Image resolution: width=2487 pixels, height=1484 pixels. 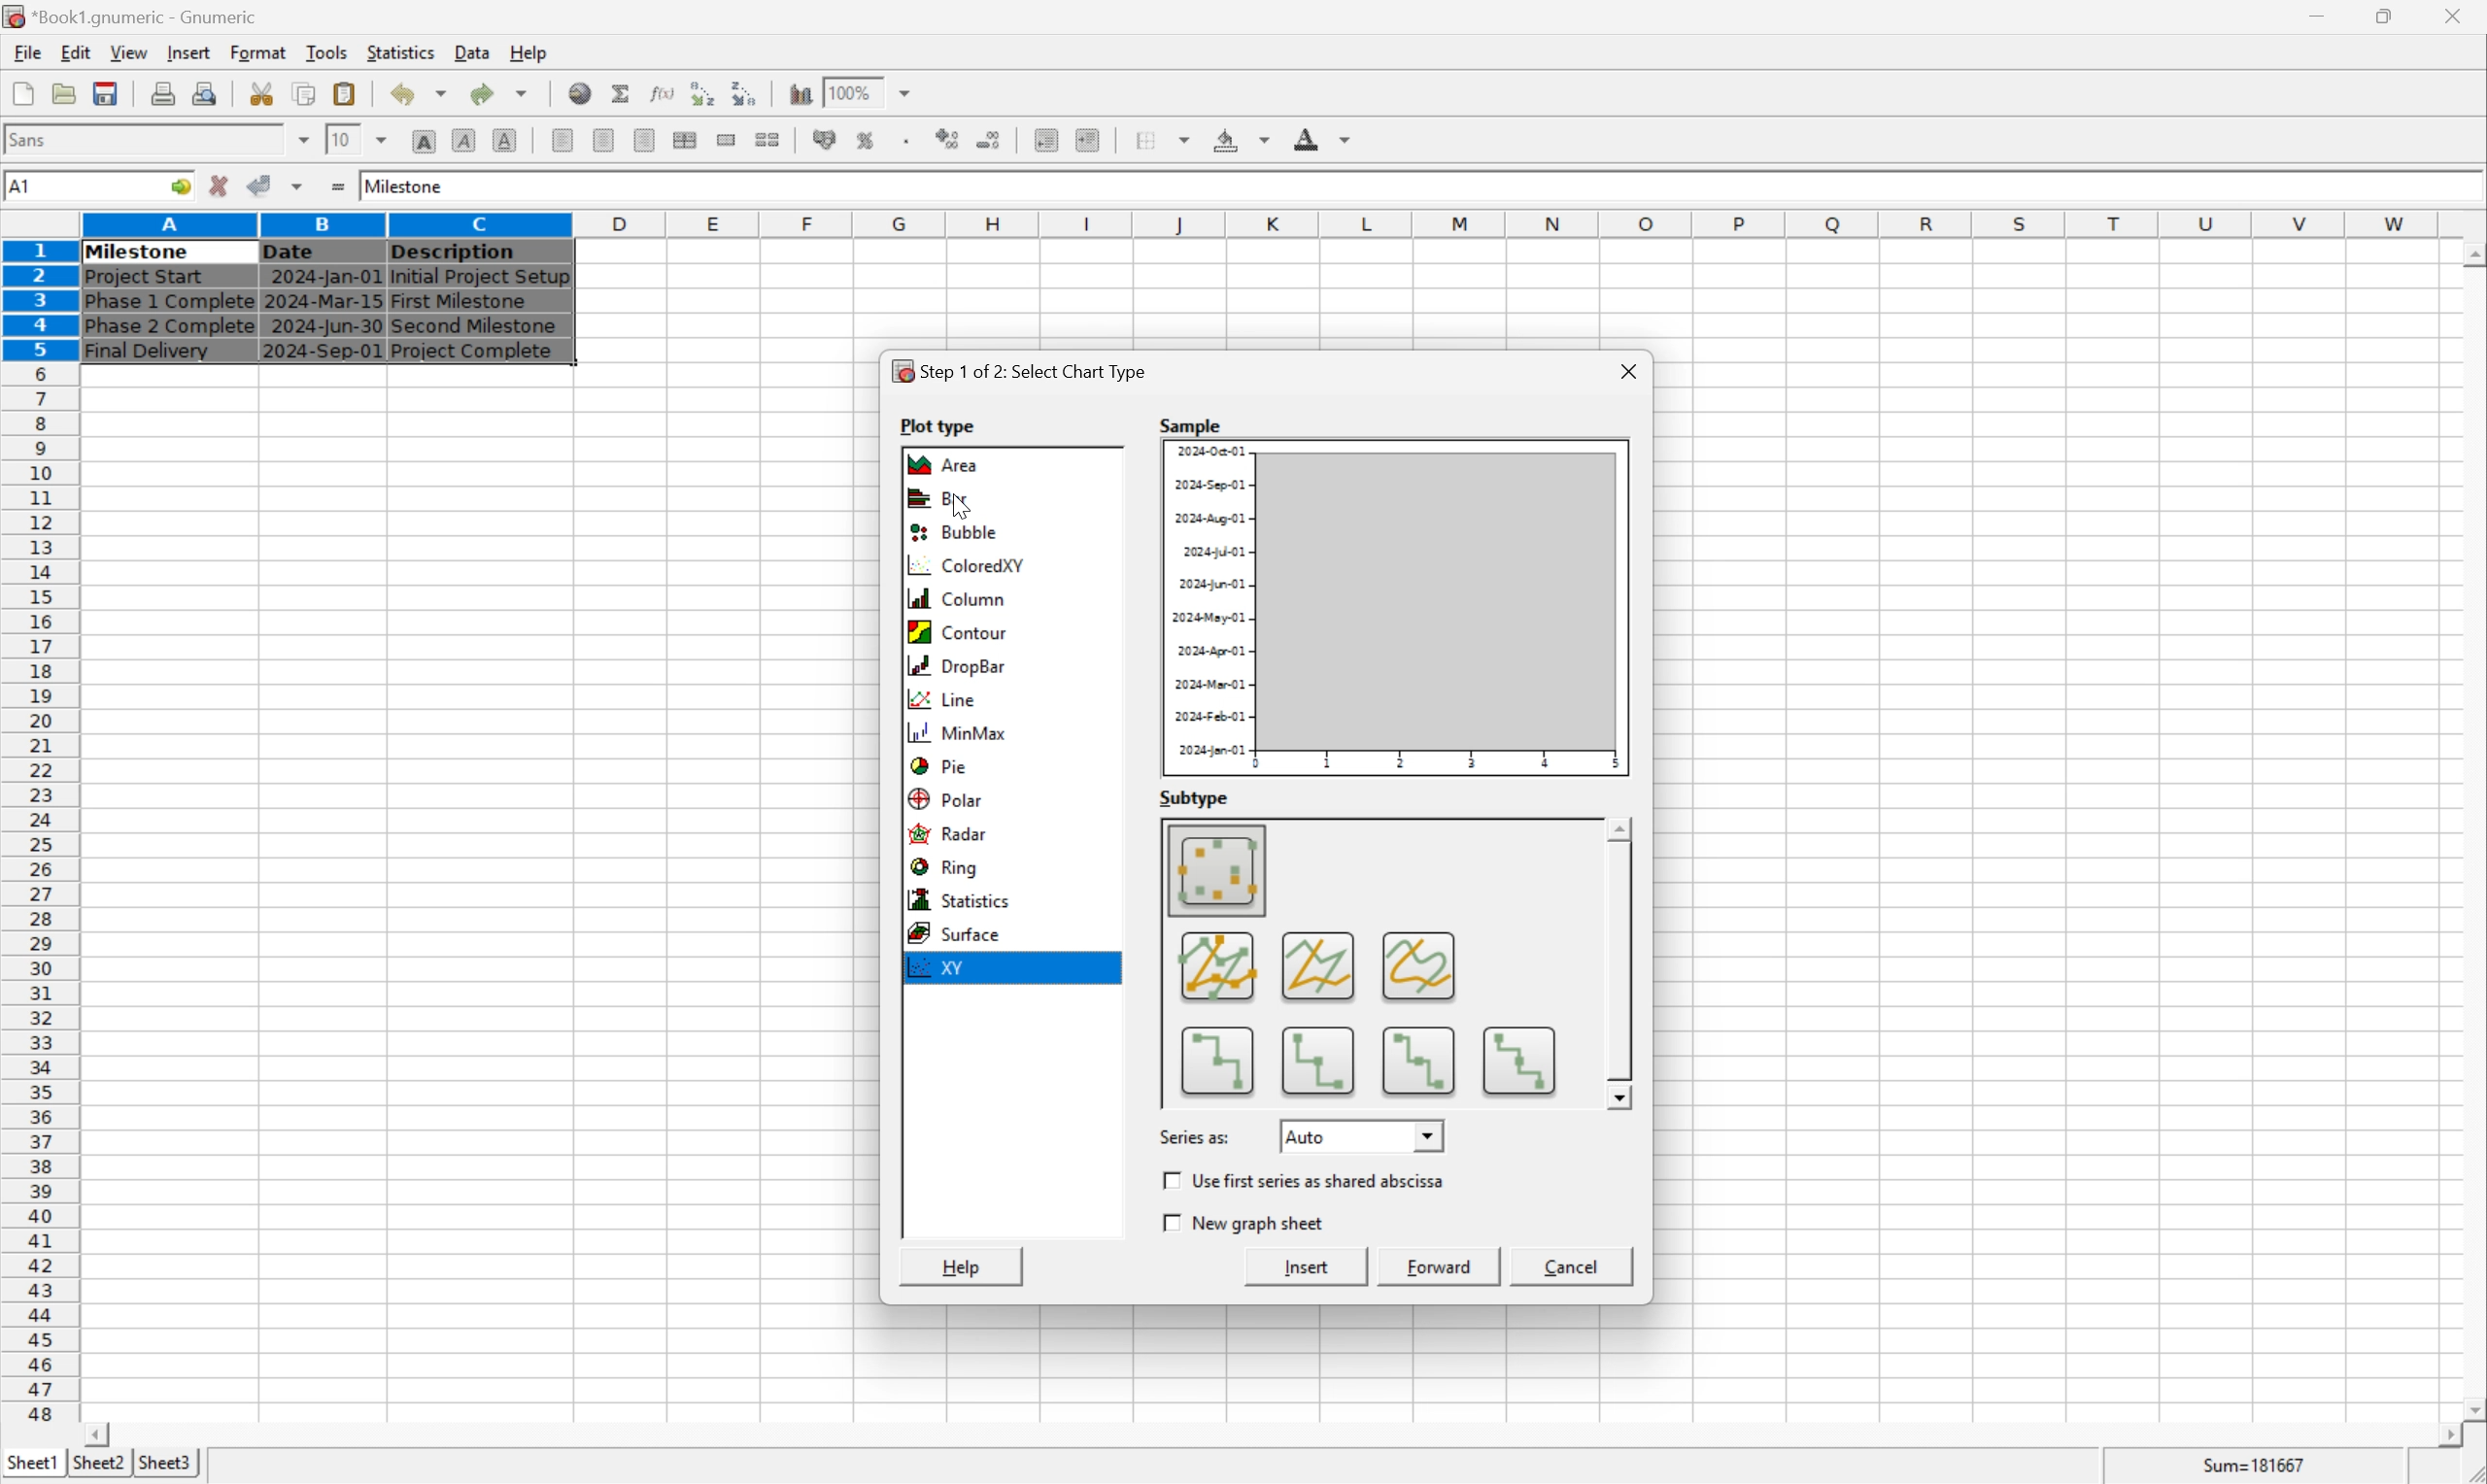 What do you see at coordinates (965, 932) in the screenshot?
I see `surface` at bounding box center [965, 932].